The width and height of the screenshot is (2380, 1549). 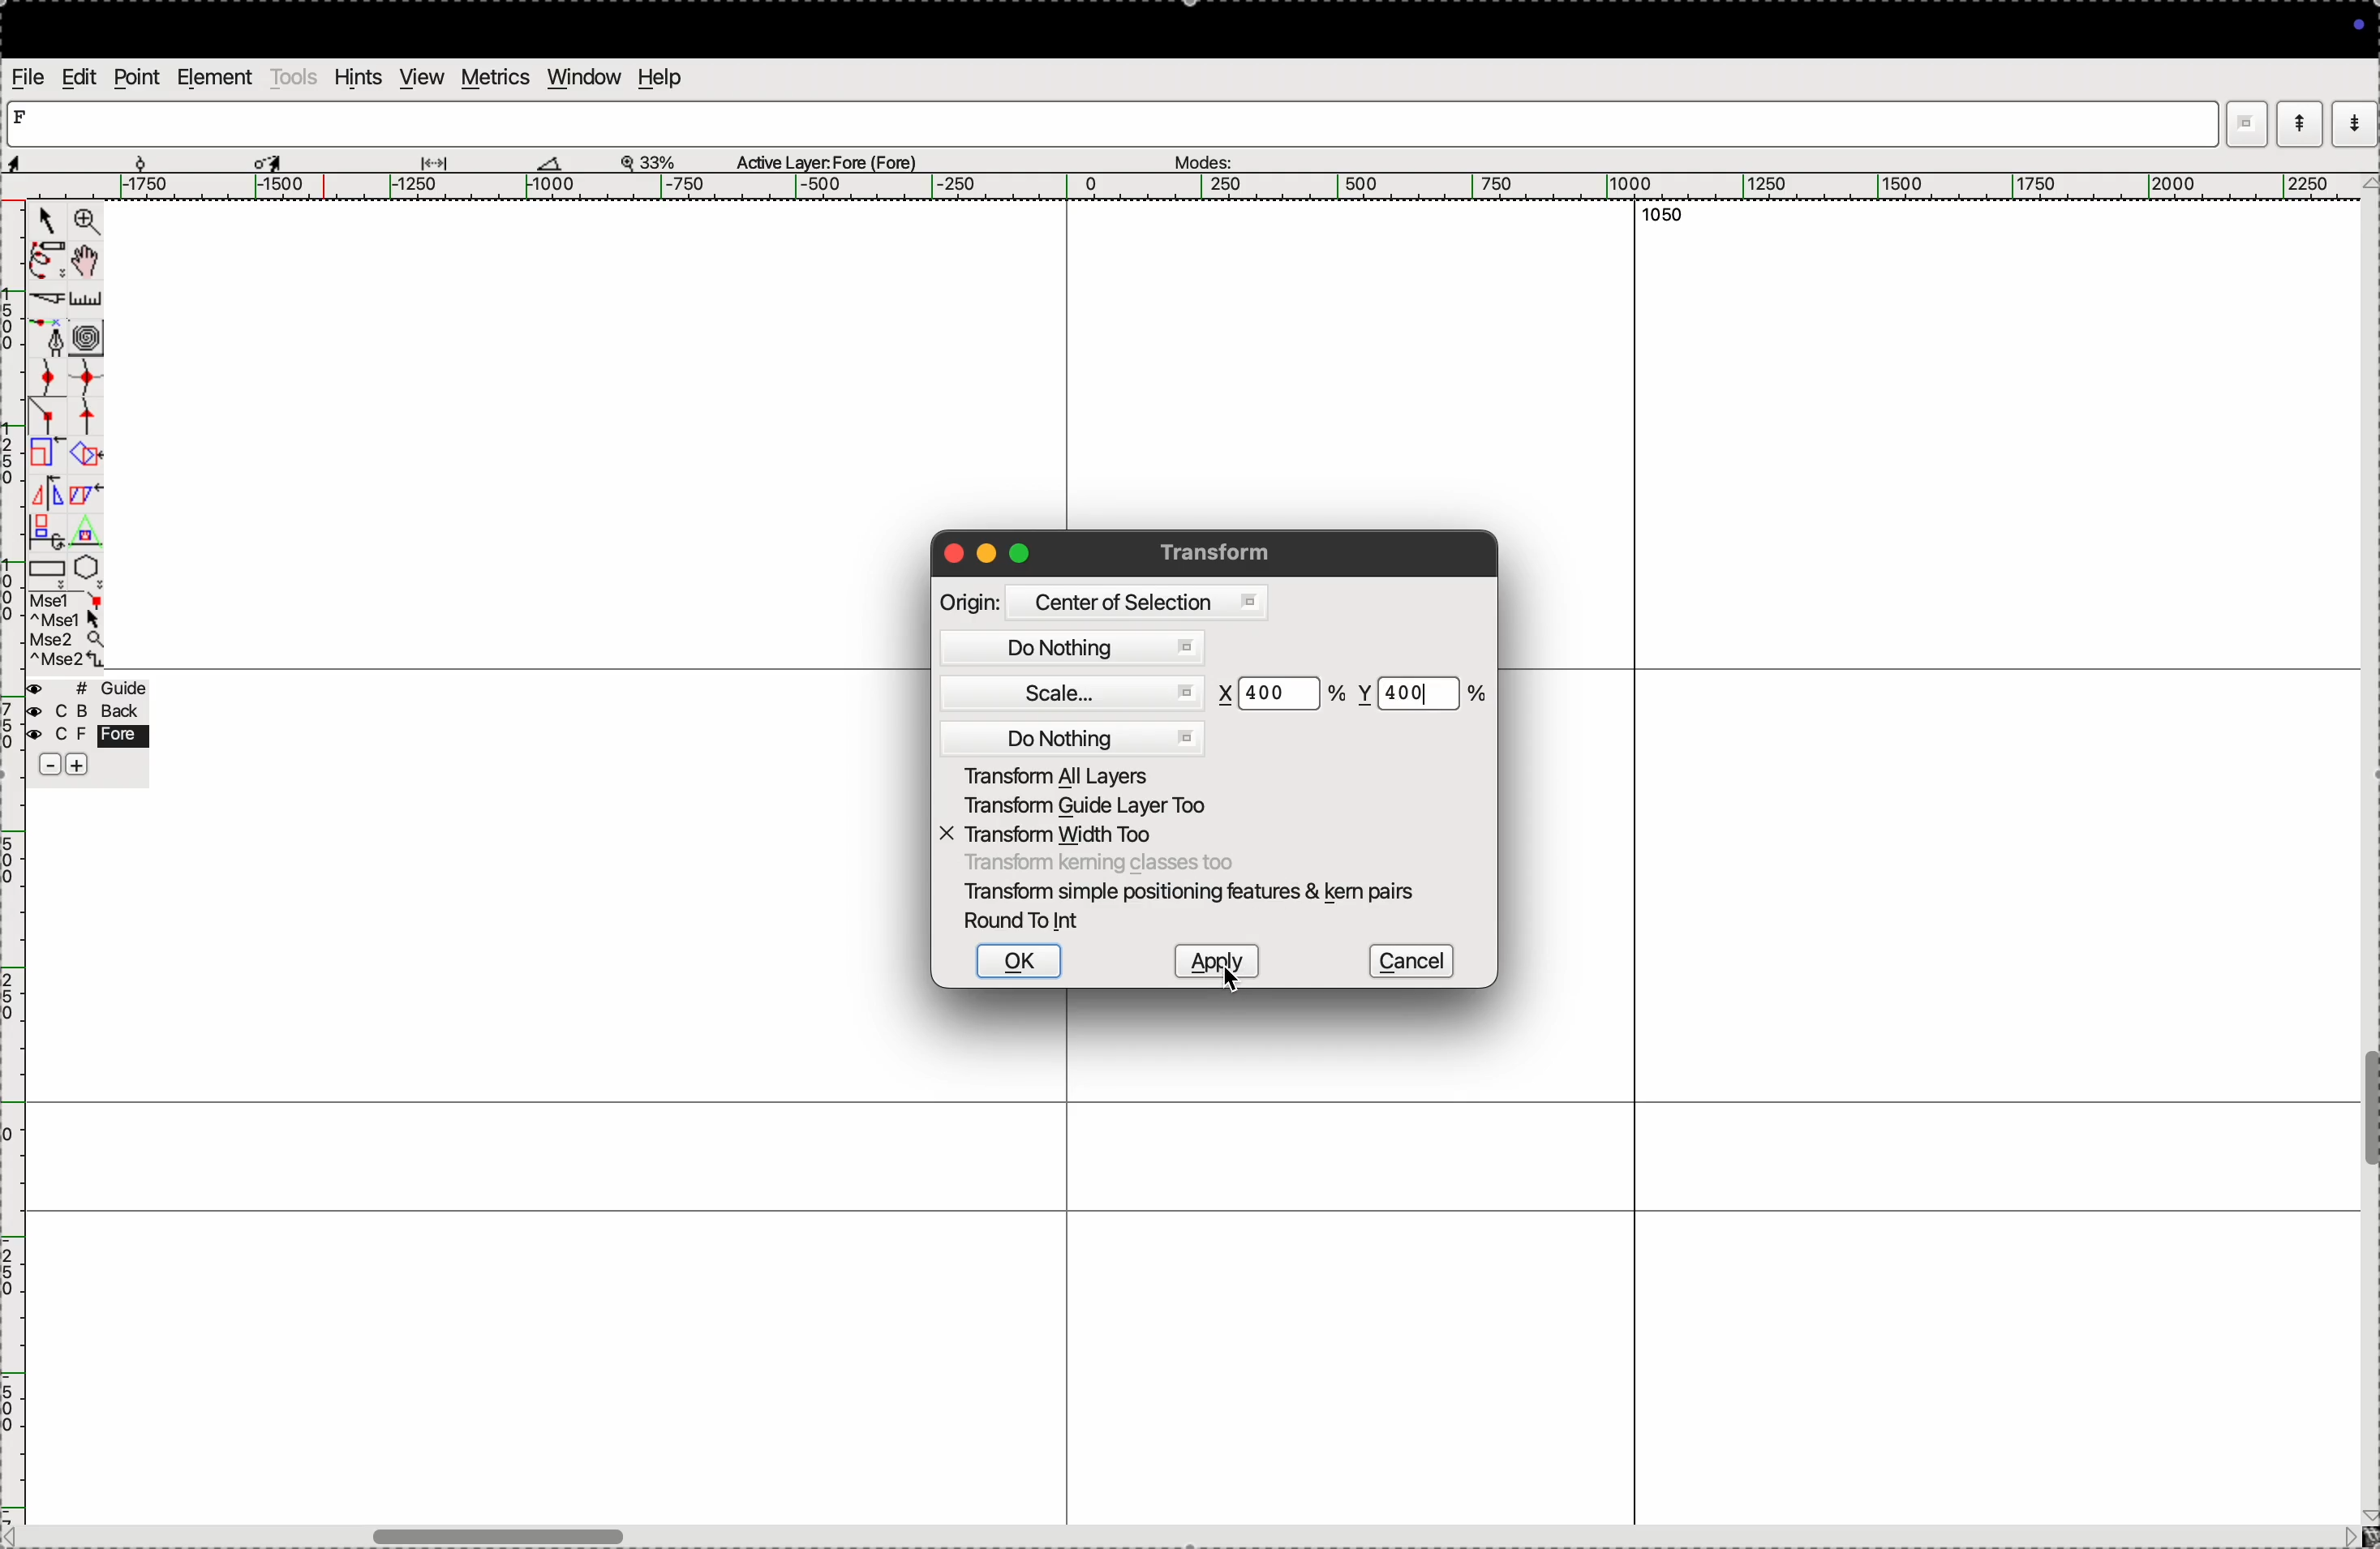 What do you see at coordinates (67, 630) in the screenshot?
I see `mse ` at bounding box center [67, 630].